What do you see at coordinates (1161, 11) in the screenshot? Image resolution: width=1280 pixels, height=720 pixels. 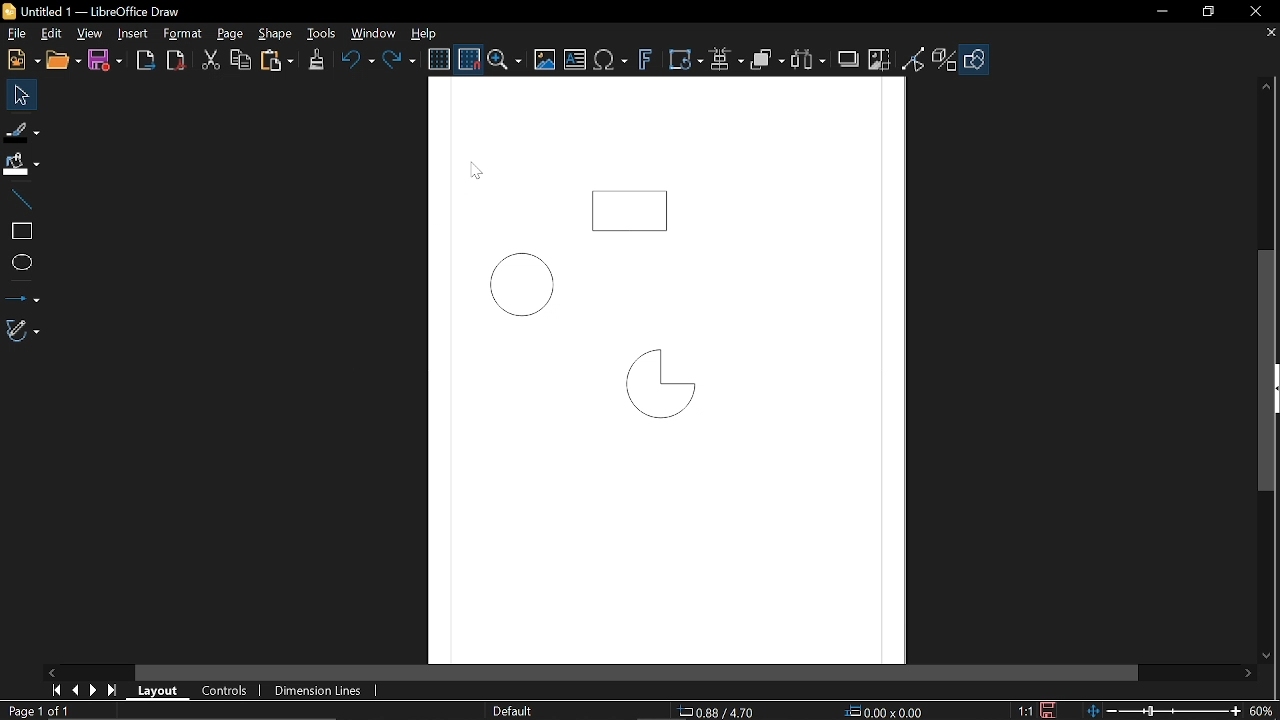 I see `Minimize` at bounding box center [1161, 11].